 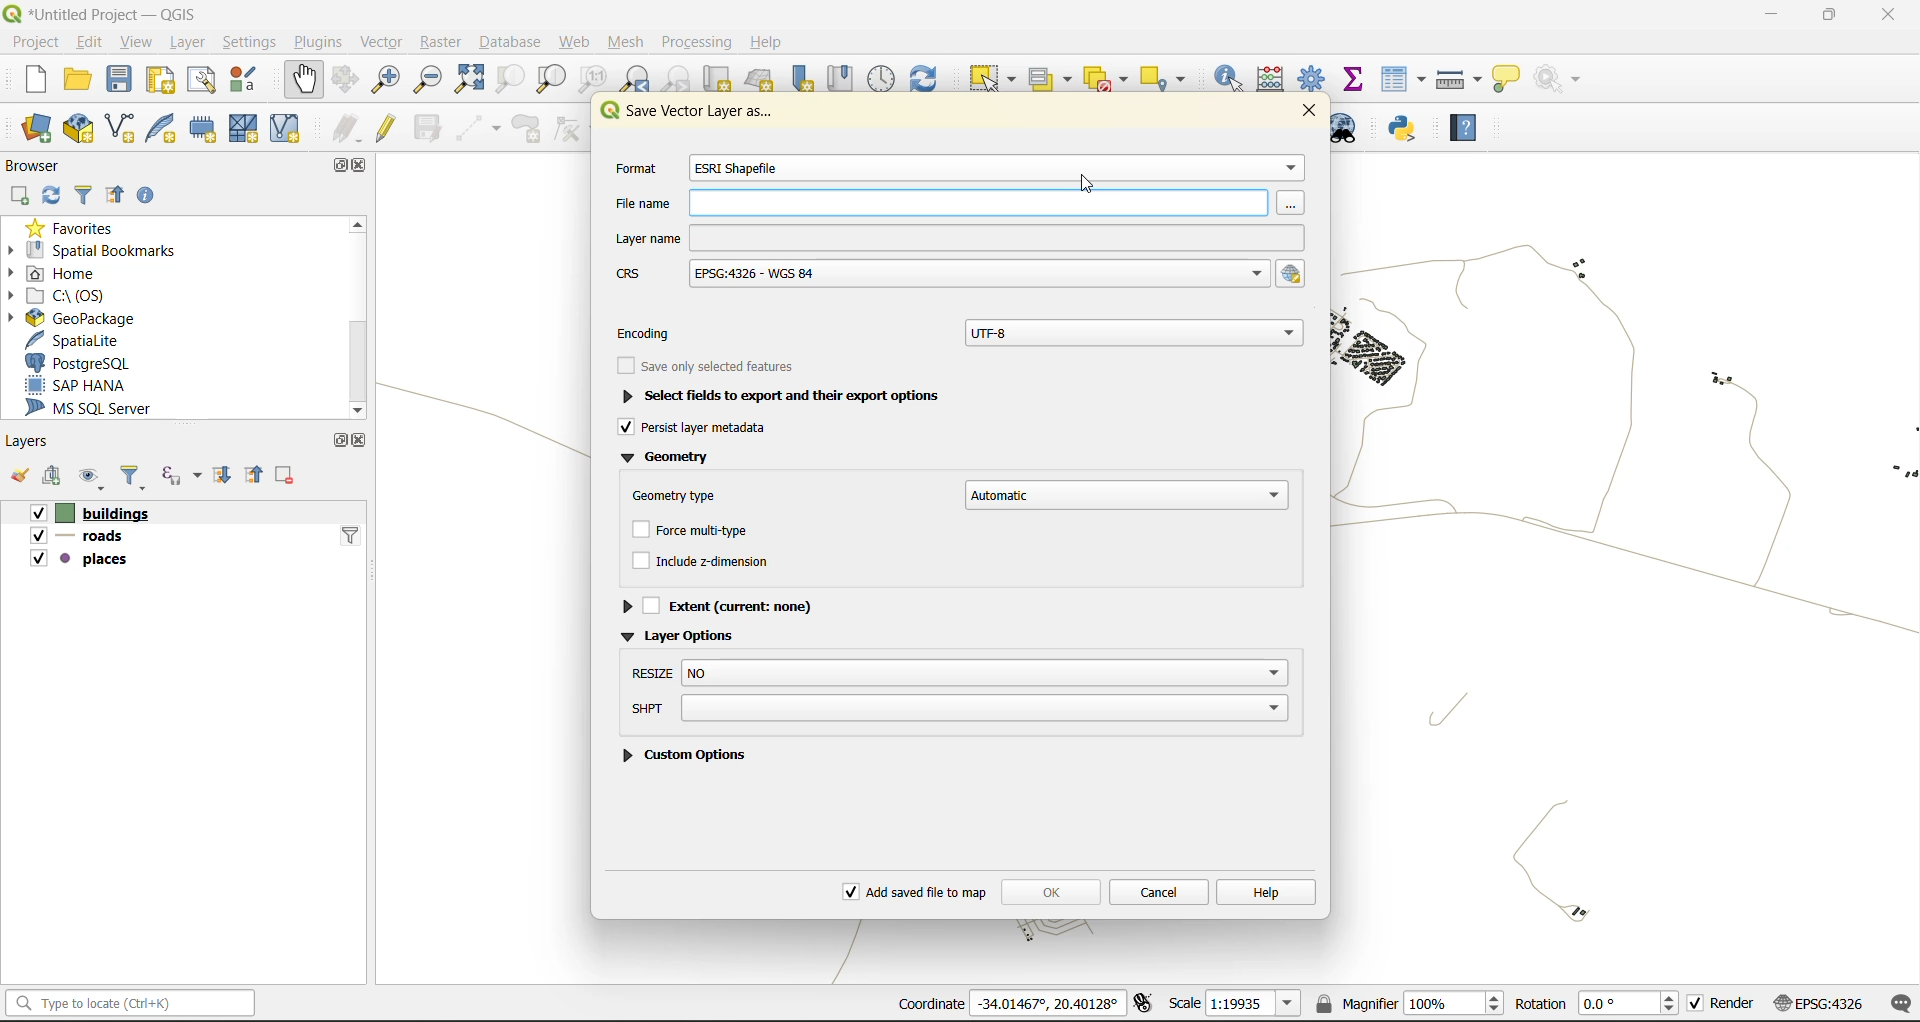 What do you see at coordinates (954, 169) in the screenshot?
I see `format` at bounding box center [954, 169].